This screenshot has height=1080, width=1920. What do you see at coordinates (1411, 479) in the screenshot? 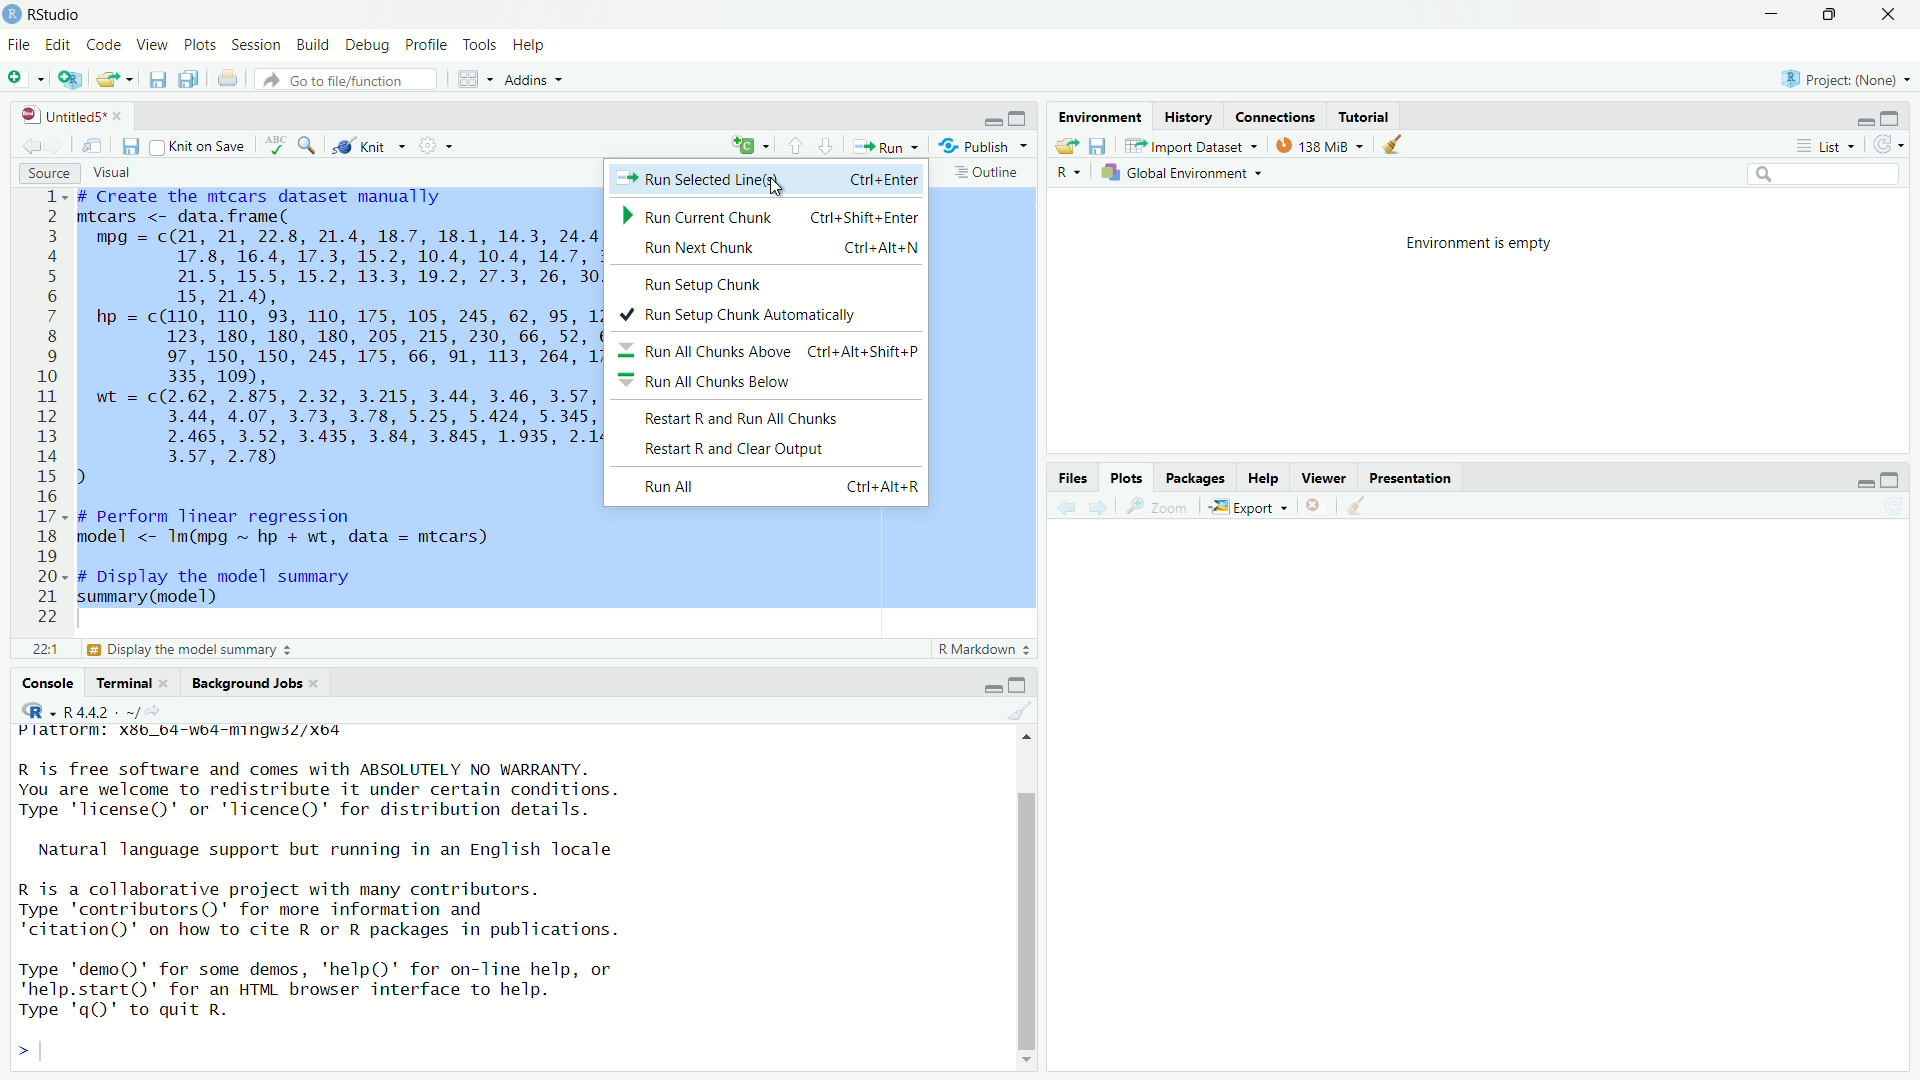
I see `Presentation` at bounding box center [1411, 479].